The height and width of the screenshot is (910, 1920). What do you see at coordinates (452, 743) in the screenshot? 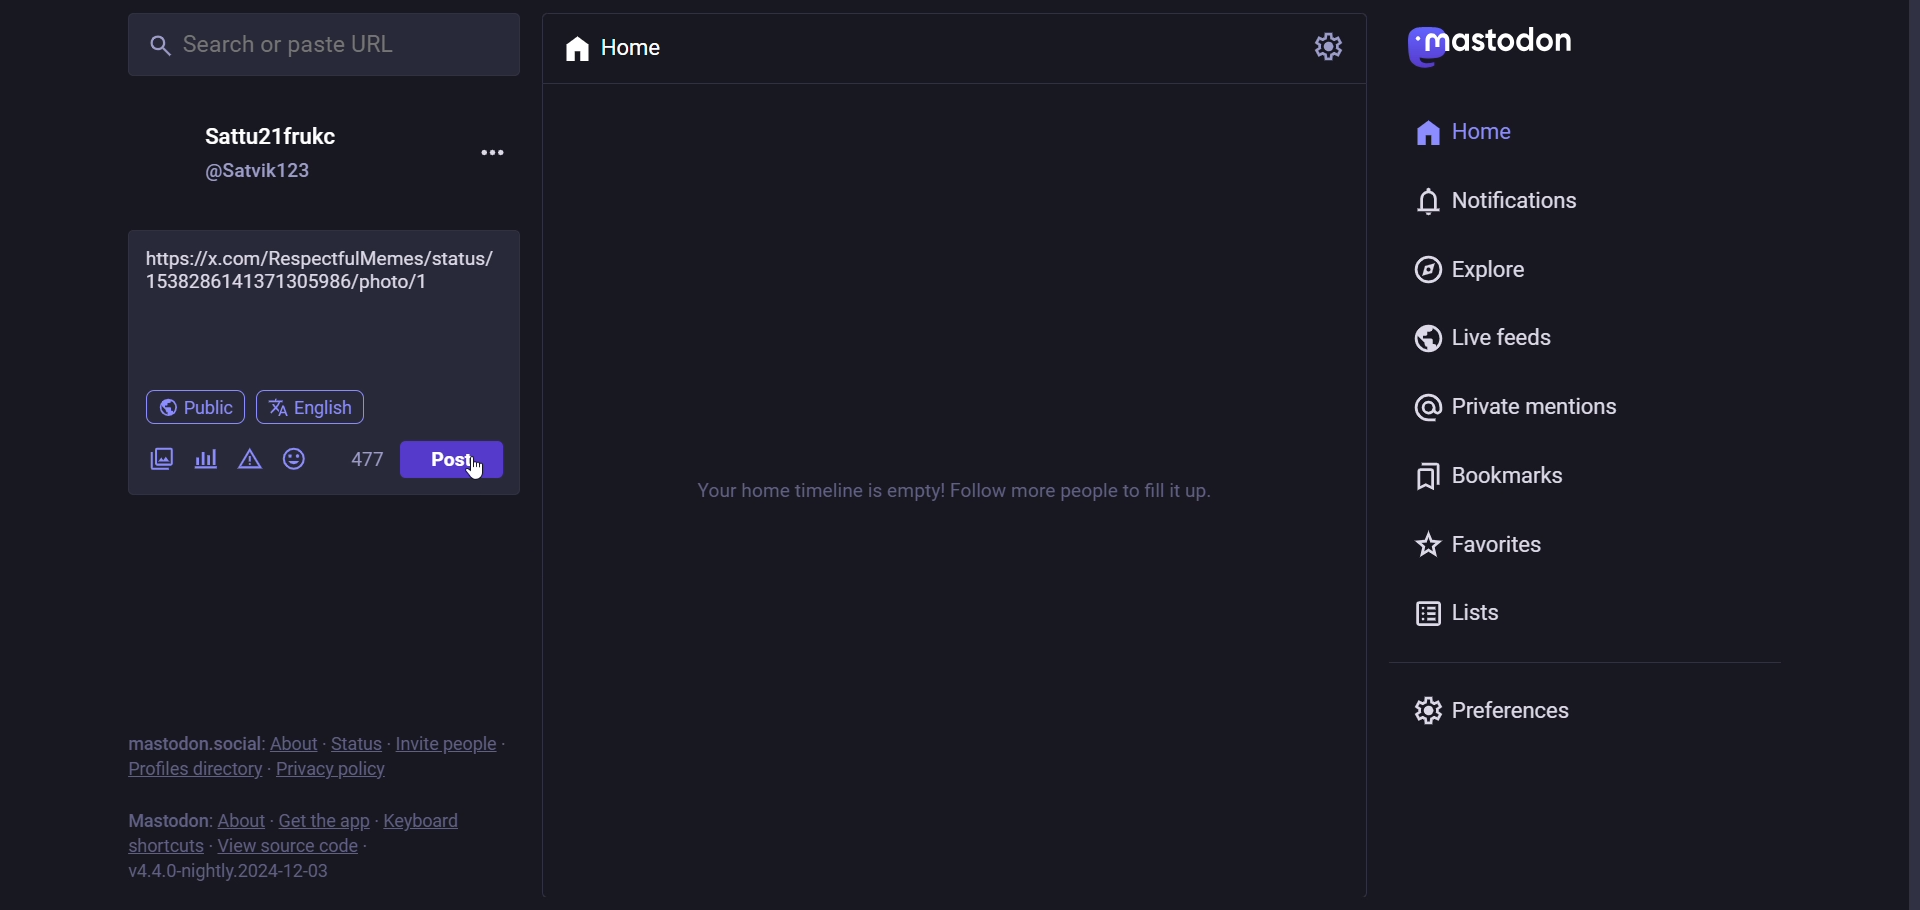
I see `invite people` at bounding box center [452, 743].